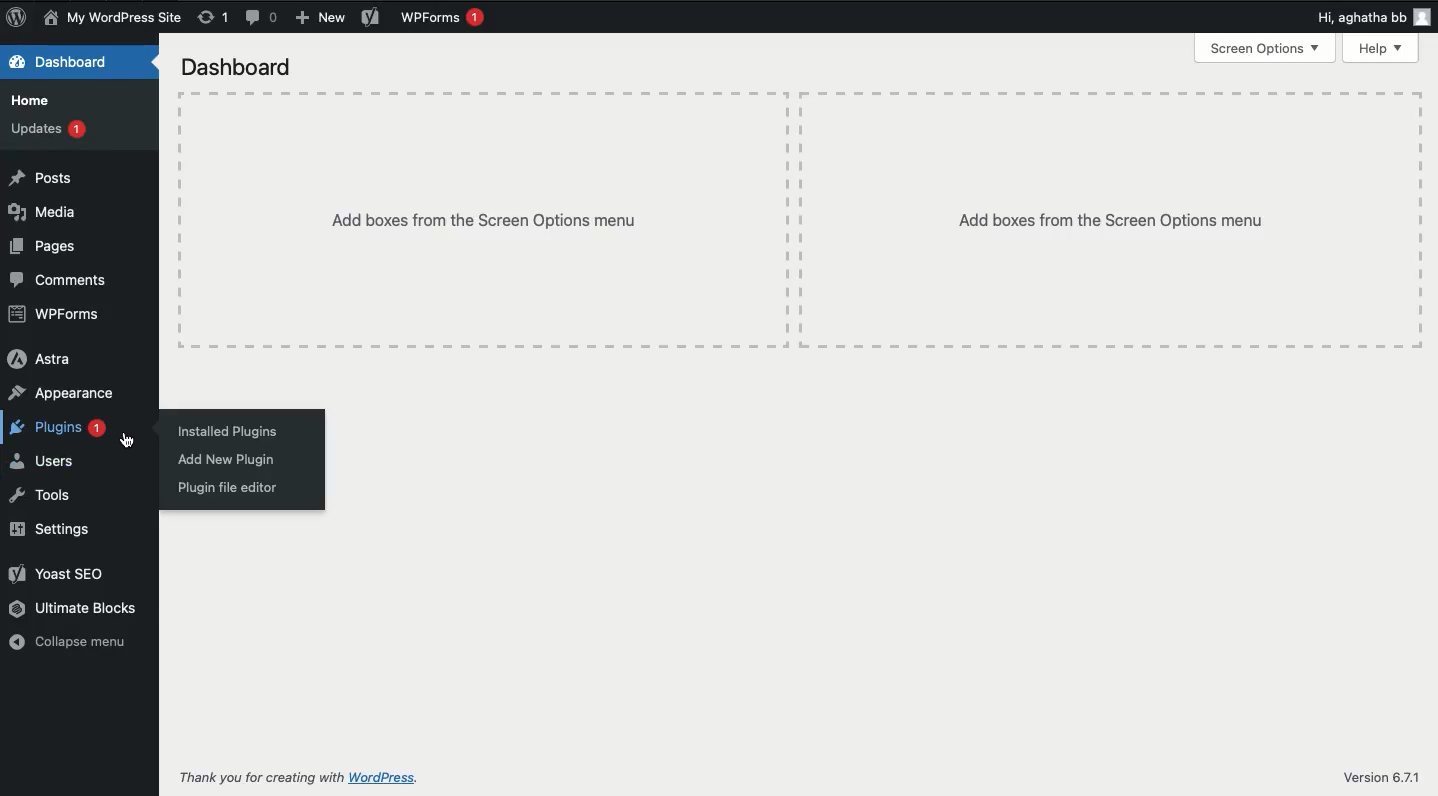 This screenshot has width=1438, height=796. What do you see at coordinates (443, 18) in the screenshot?
I see `WPForms` at bounding box center [443, 18].